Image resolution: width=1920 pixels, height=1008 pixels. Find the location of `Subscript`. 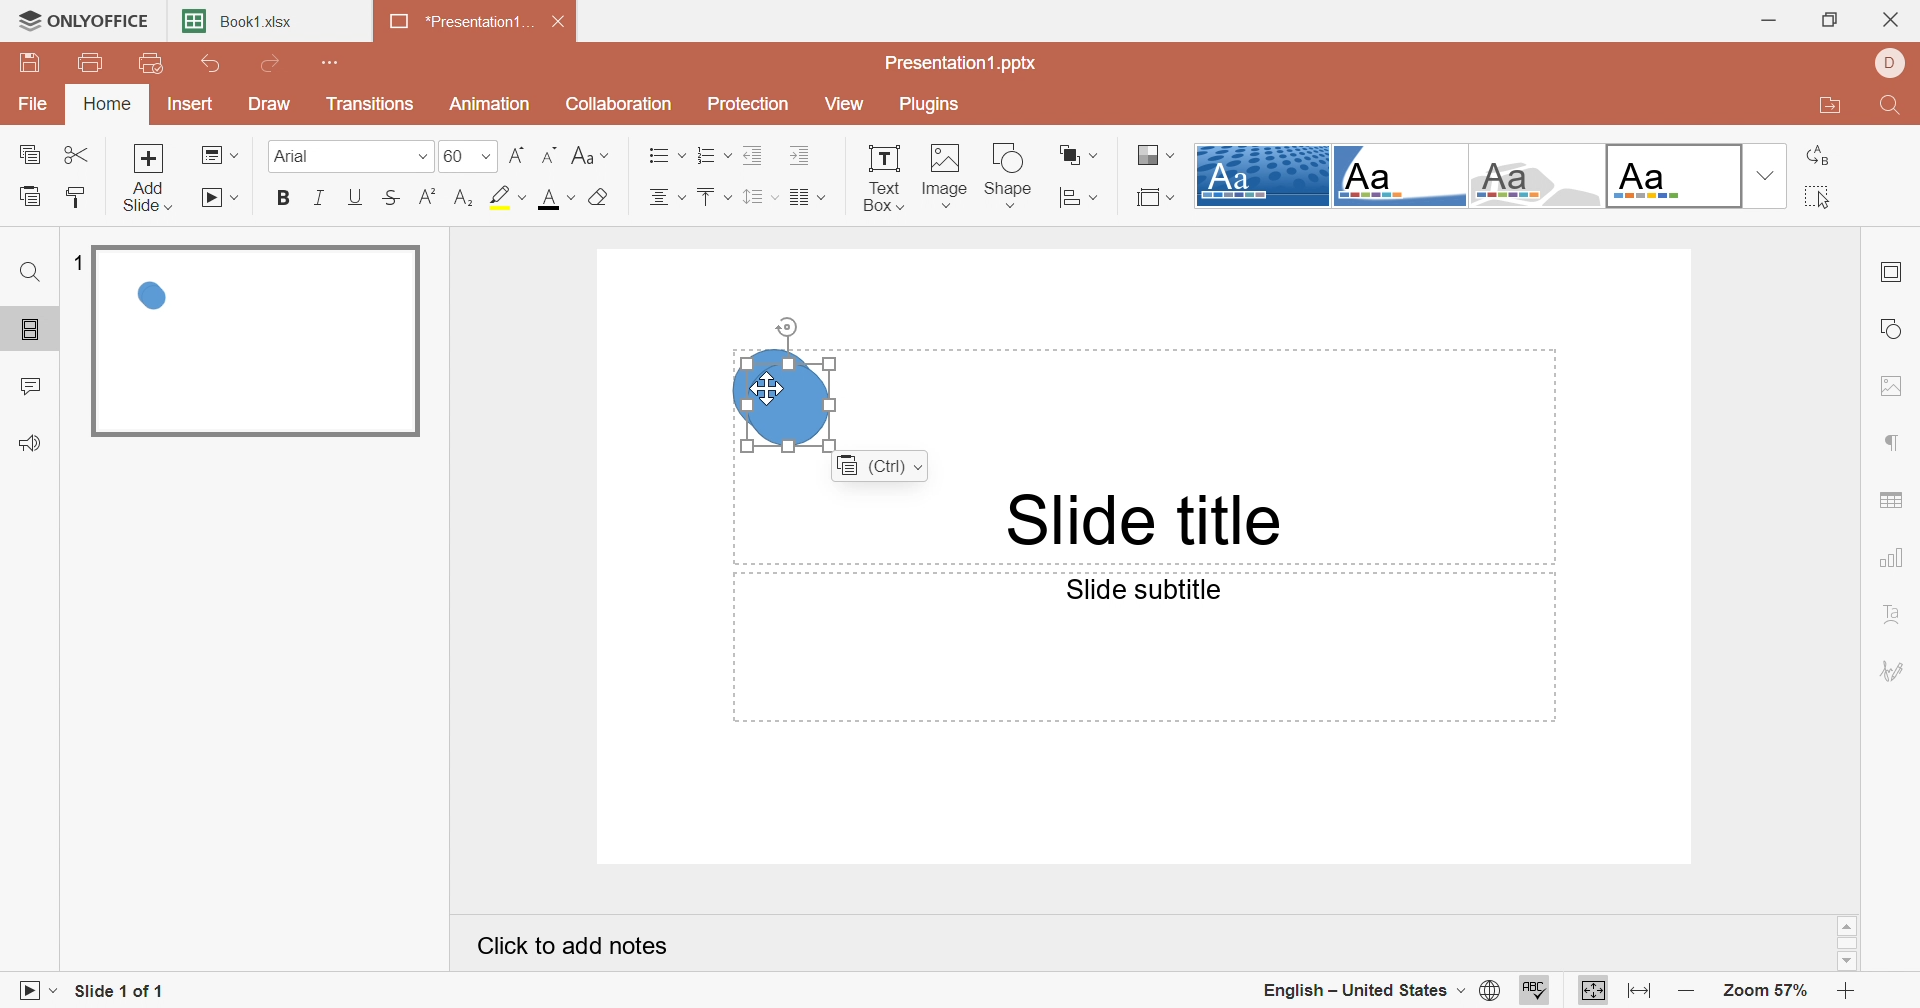

Subscript is located at coordinates (469, 197).